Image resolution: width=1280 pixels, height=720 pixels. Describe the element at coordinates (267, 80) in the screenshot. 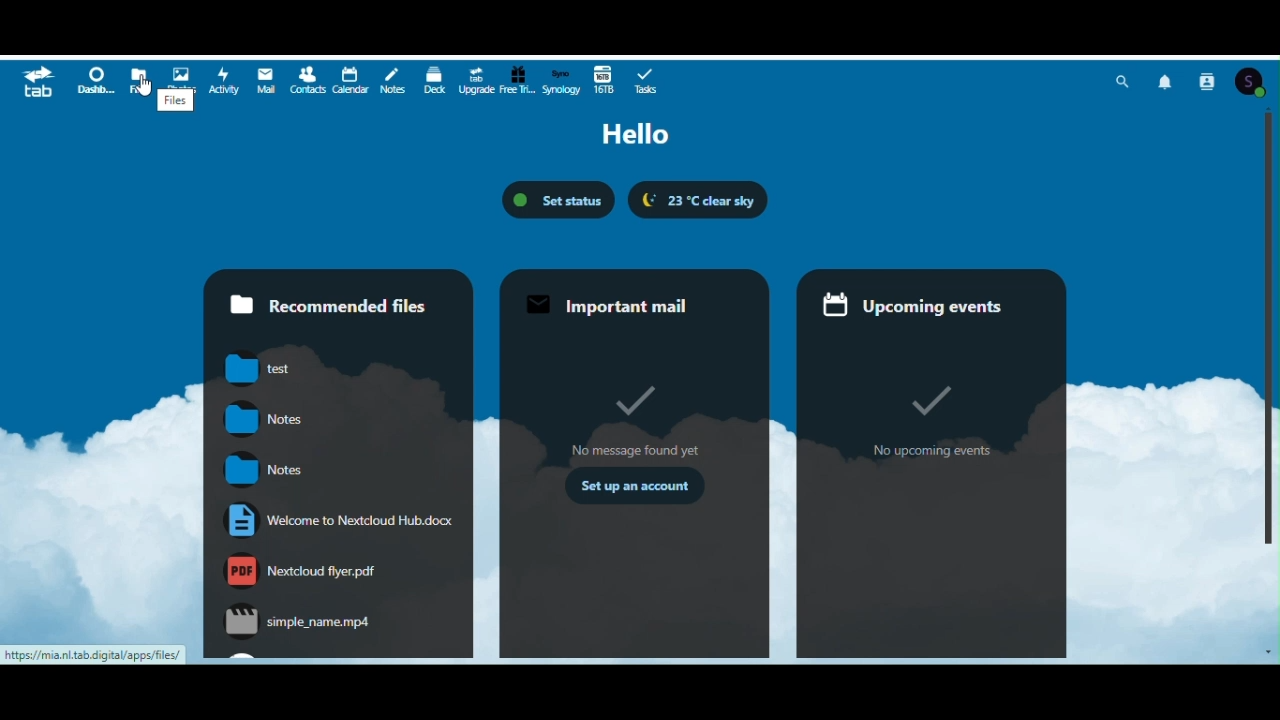

I see `Mail` at that location.